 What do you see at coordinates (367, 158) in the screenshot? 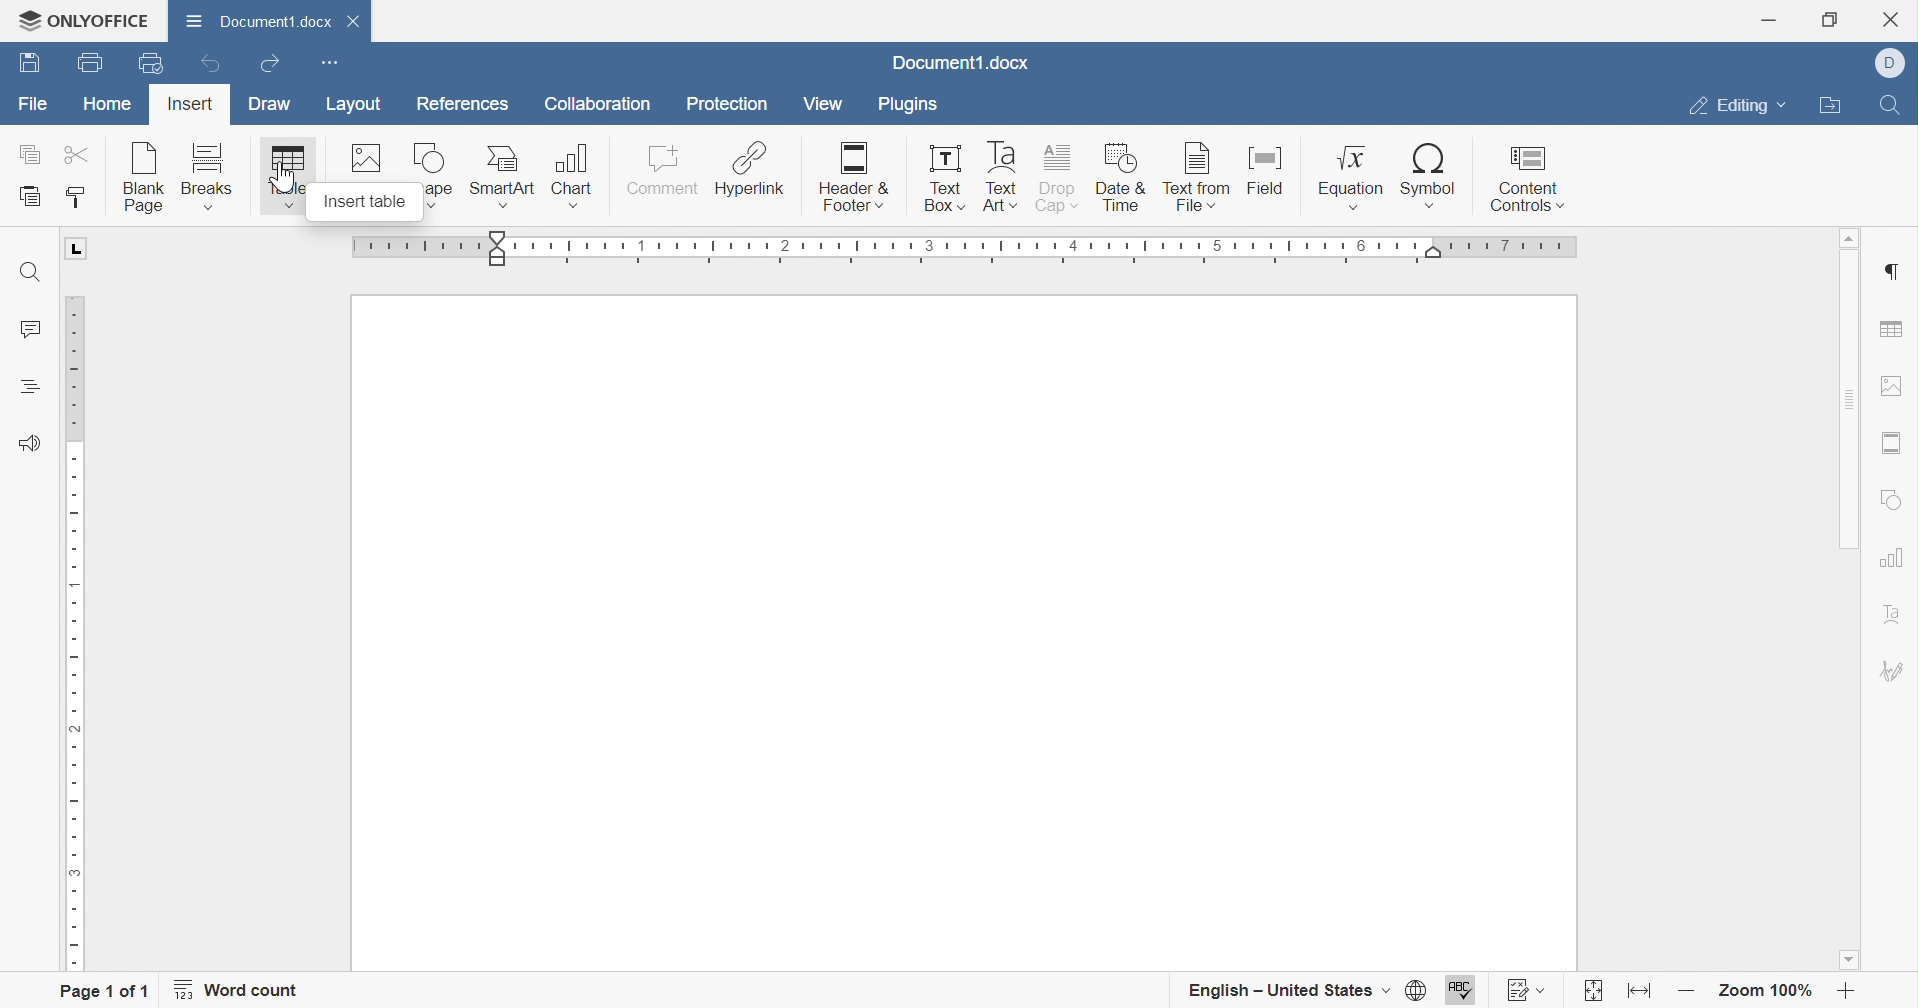
I see `Insert image` at bounding box center [367, 158].